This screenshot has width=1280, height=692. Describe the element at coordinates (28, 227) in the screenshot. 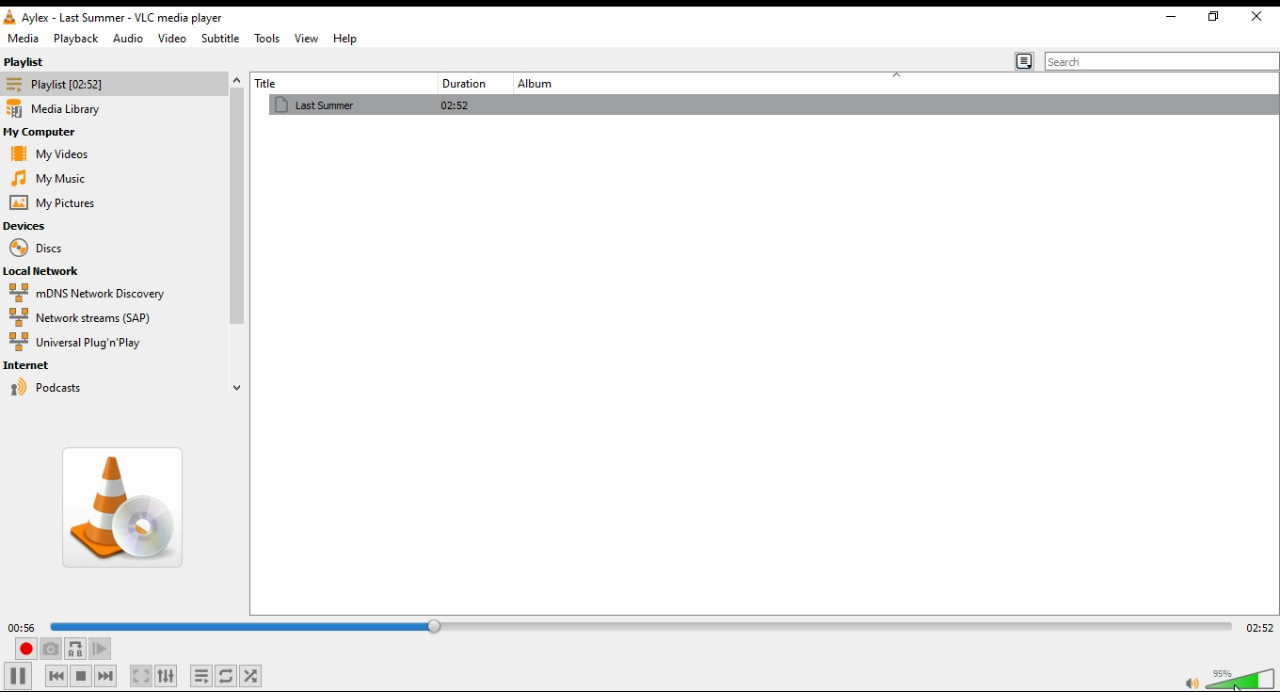

I see `devices` at that location.